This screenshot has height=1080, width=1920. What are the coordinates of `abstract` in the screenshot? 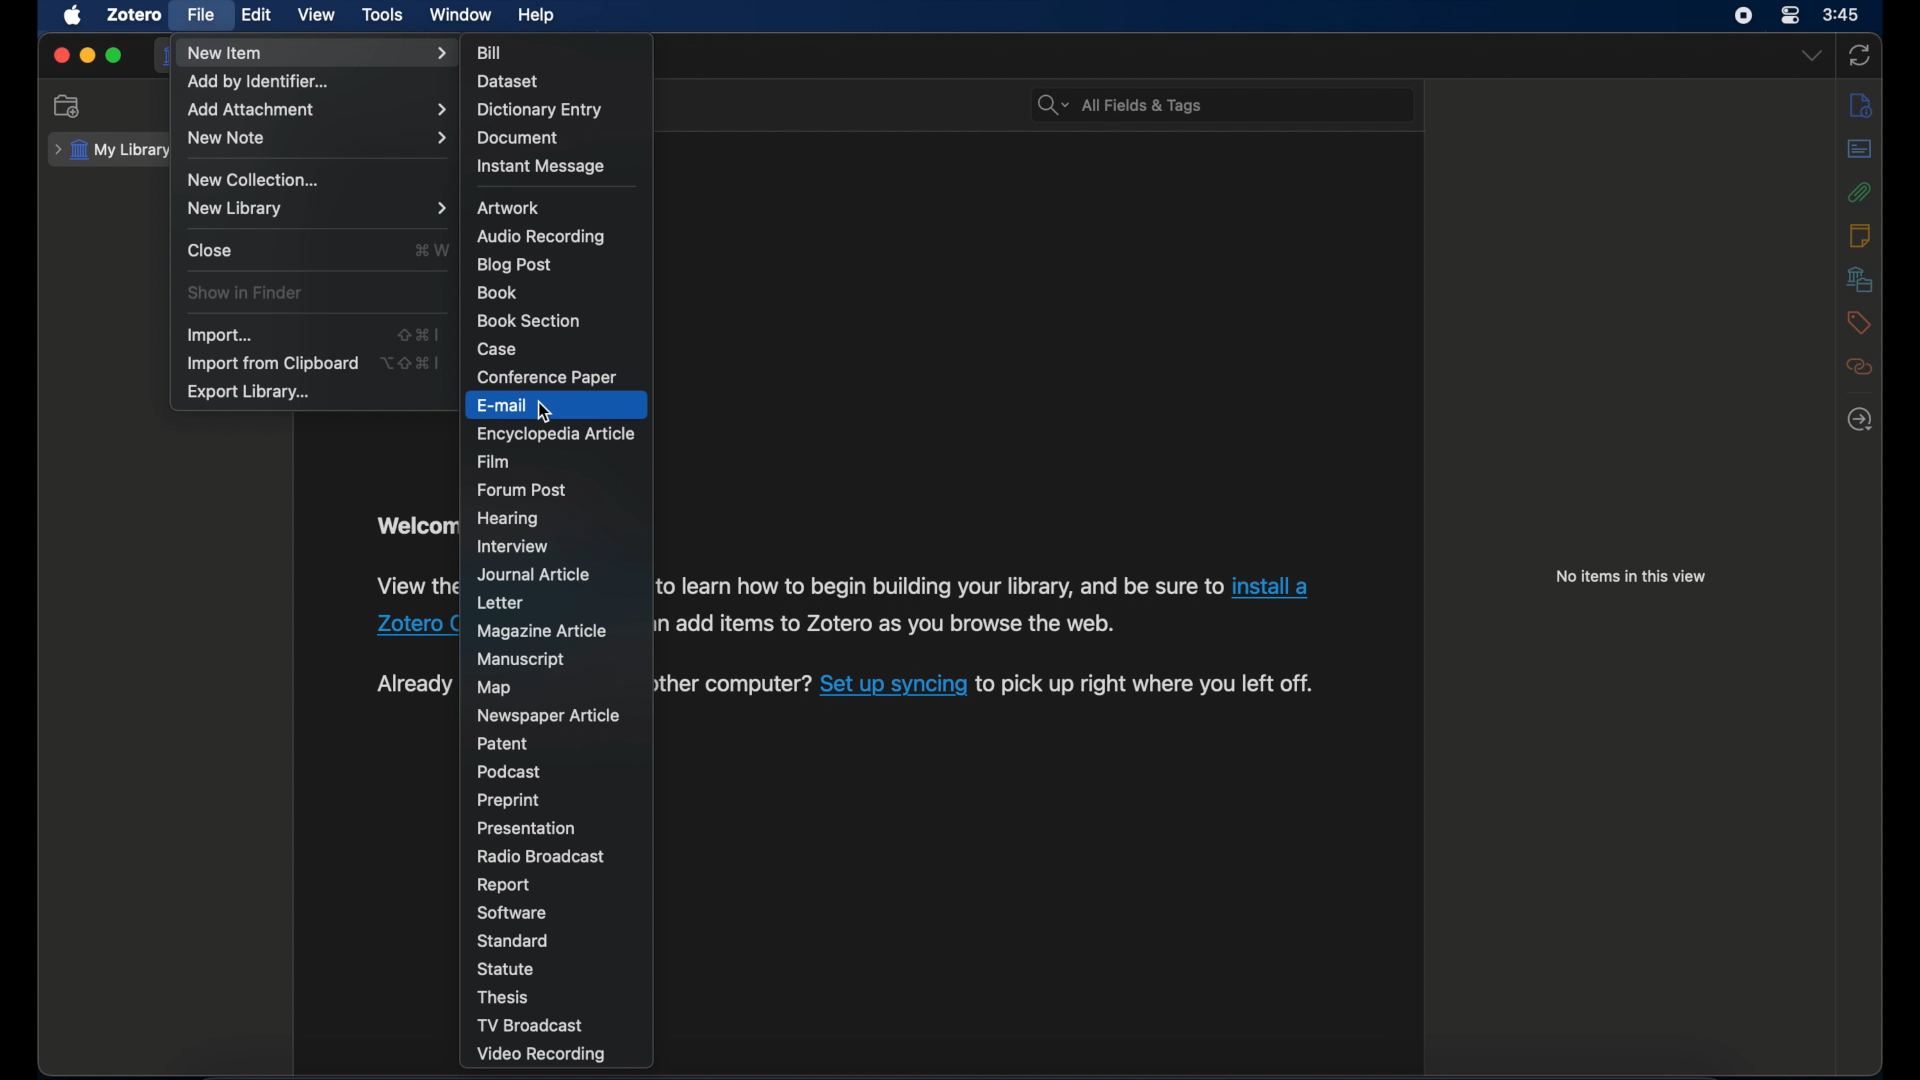 It's located at (1860, 147).